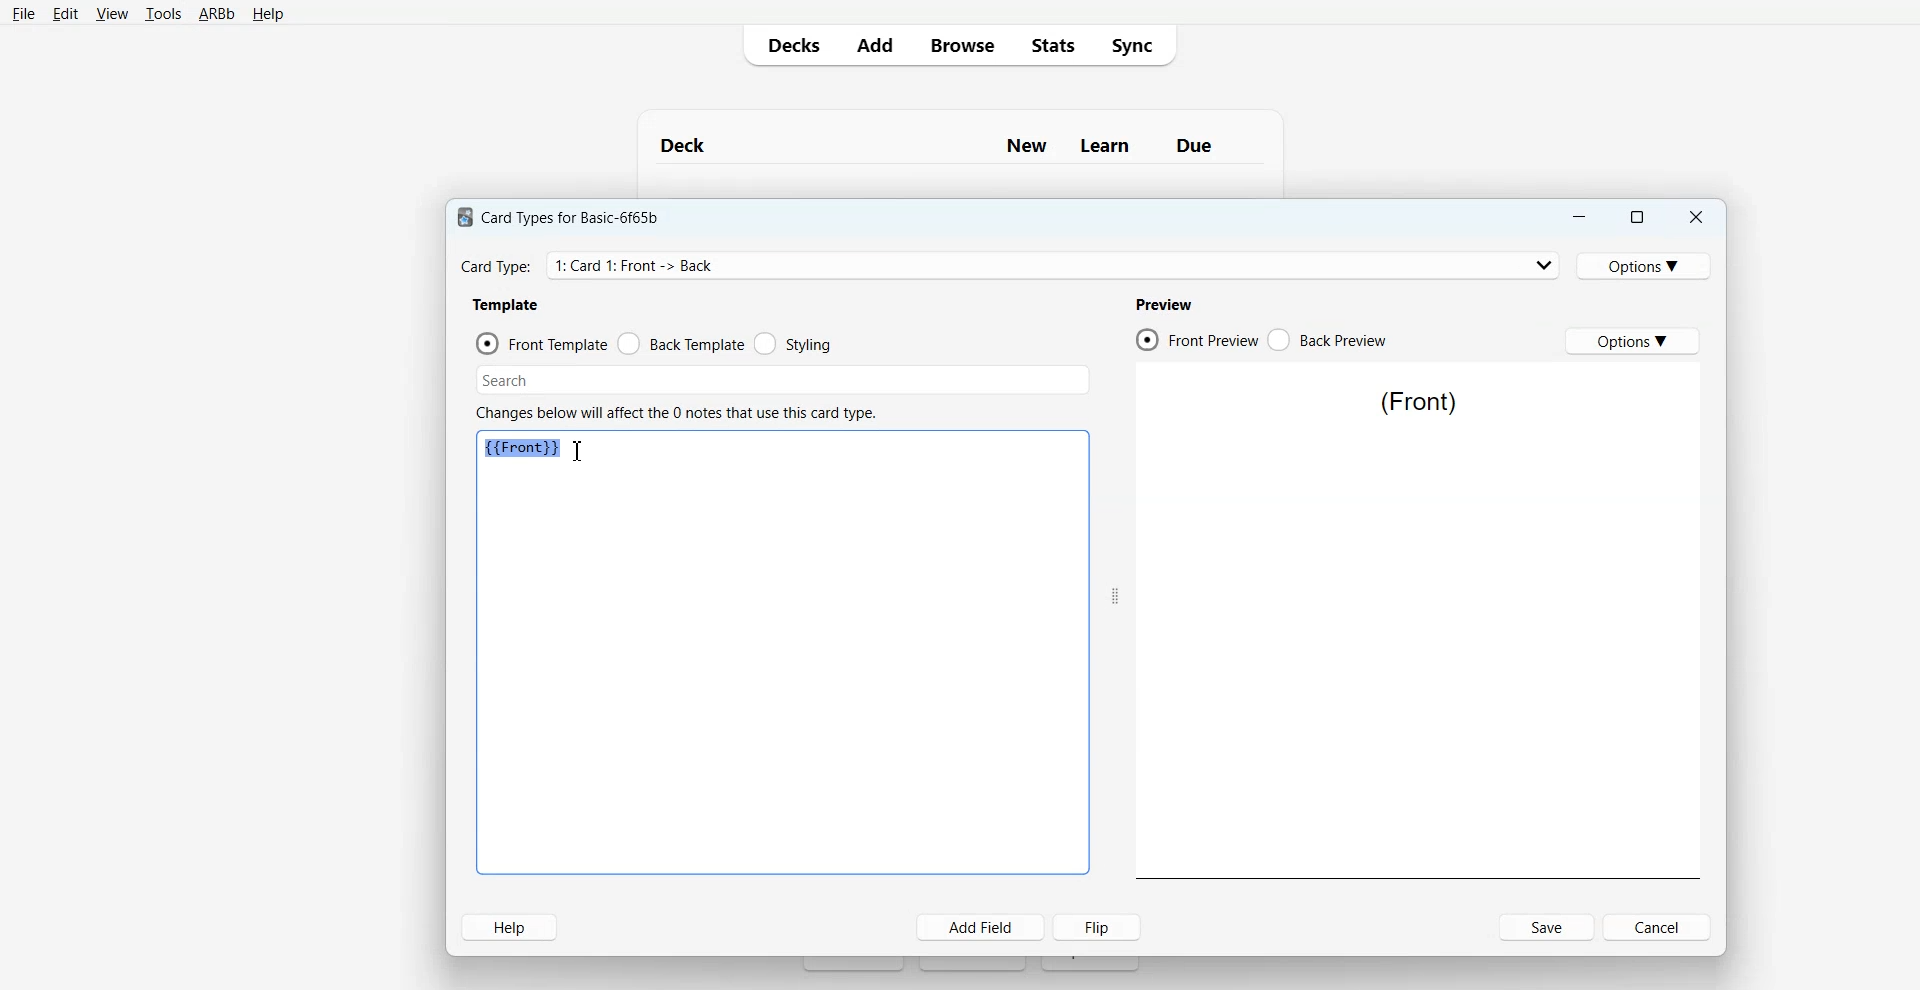 Image resolution: width=1920 pixels, height=990 pixels. I want to click on Add, so click(874, 45).